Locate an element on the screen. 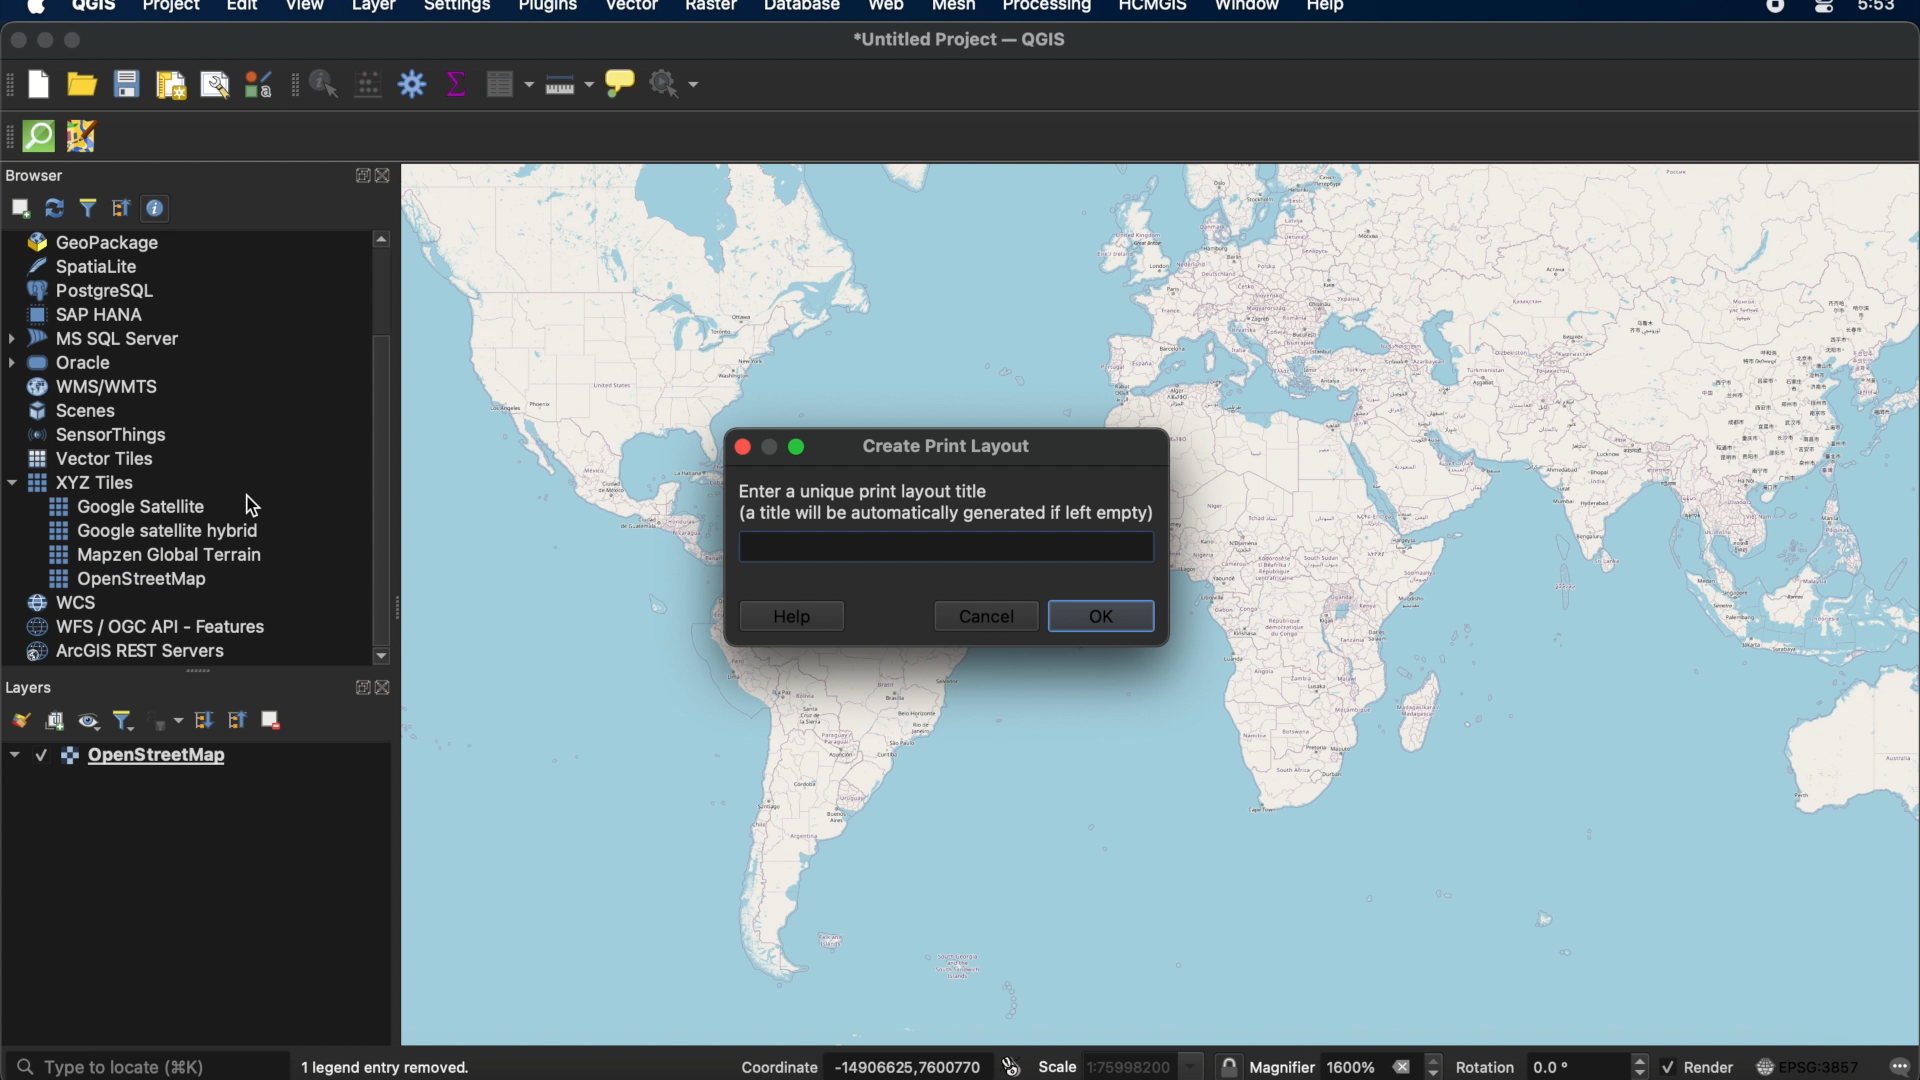 The width and height of the screenshot is (1920, 1080). help is located at coordinates (795, 616).